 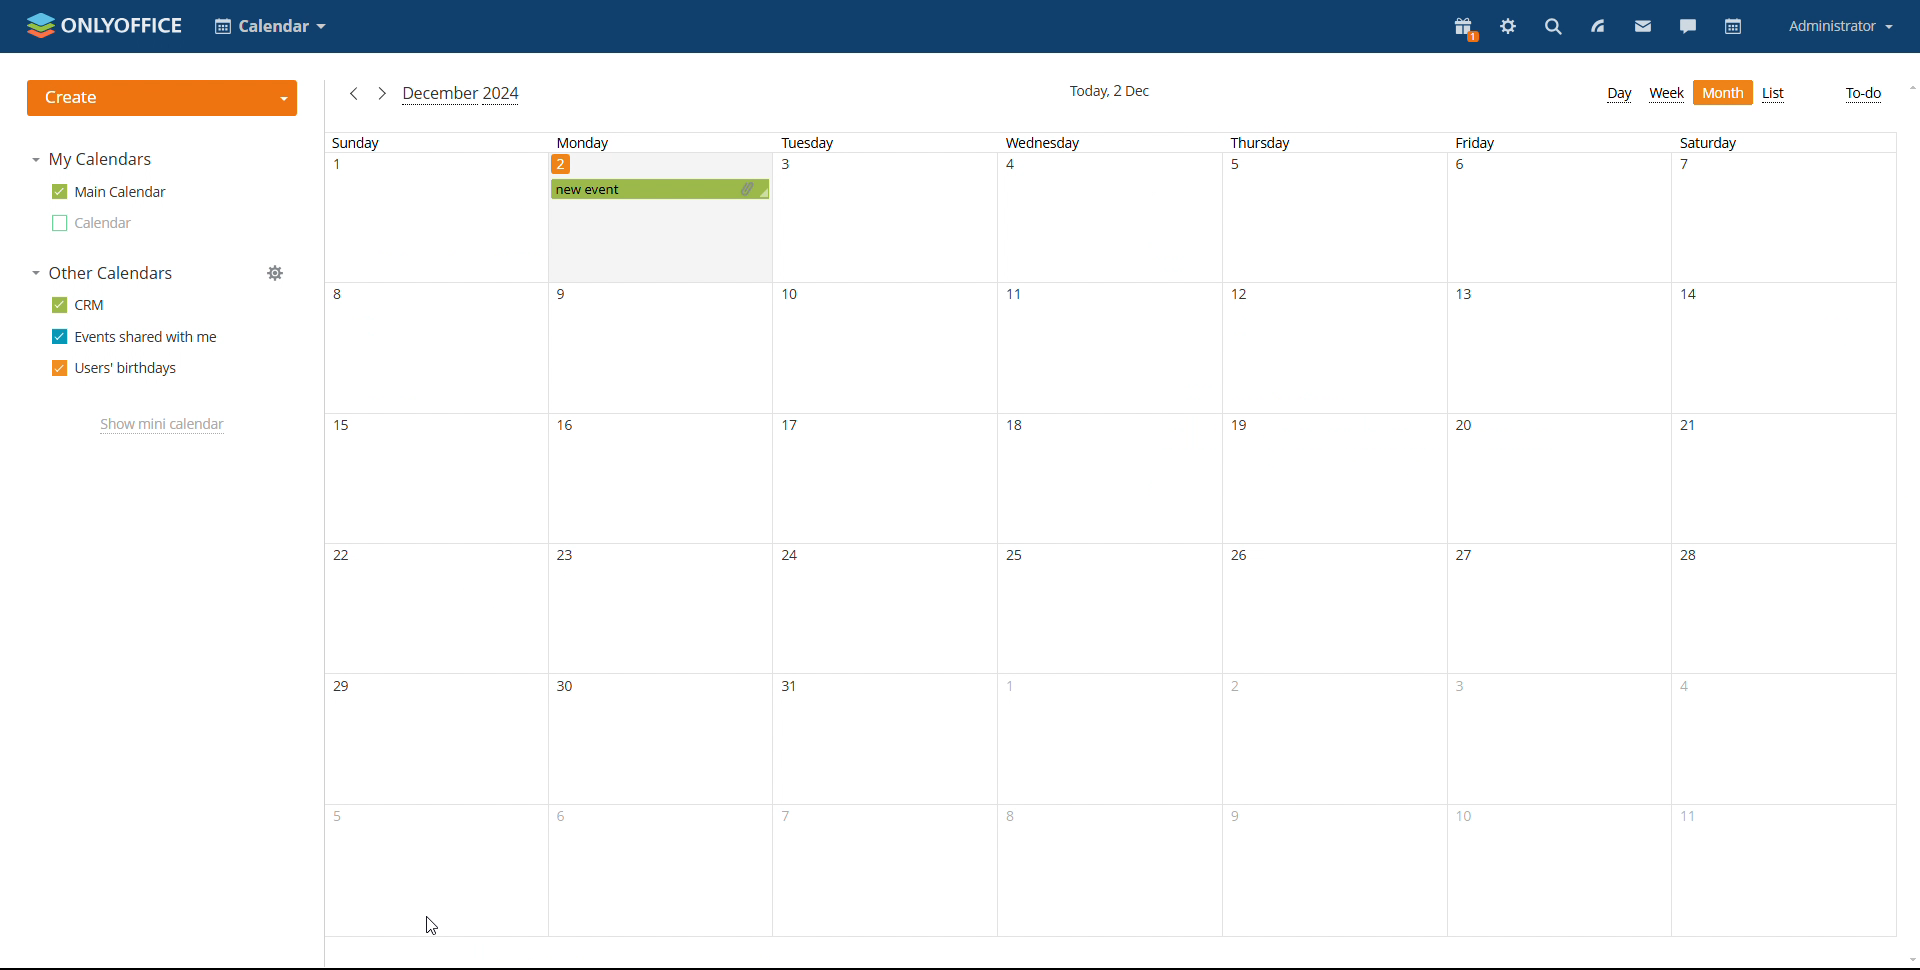 What do you see at coordinates (76, 304) in the screenshot?
I see `crm` at bounding box center [76, 304].